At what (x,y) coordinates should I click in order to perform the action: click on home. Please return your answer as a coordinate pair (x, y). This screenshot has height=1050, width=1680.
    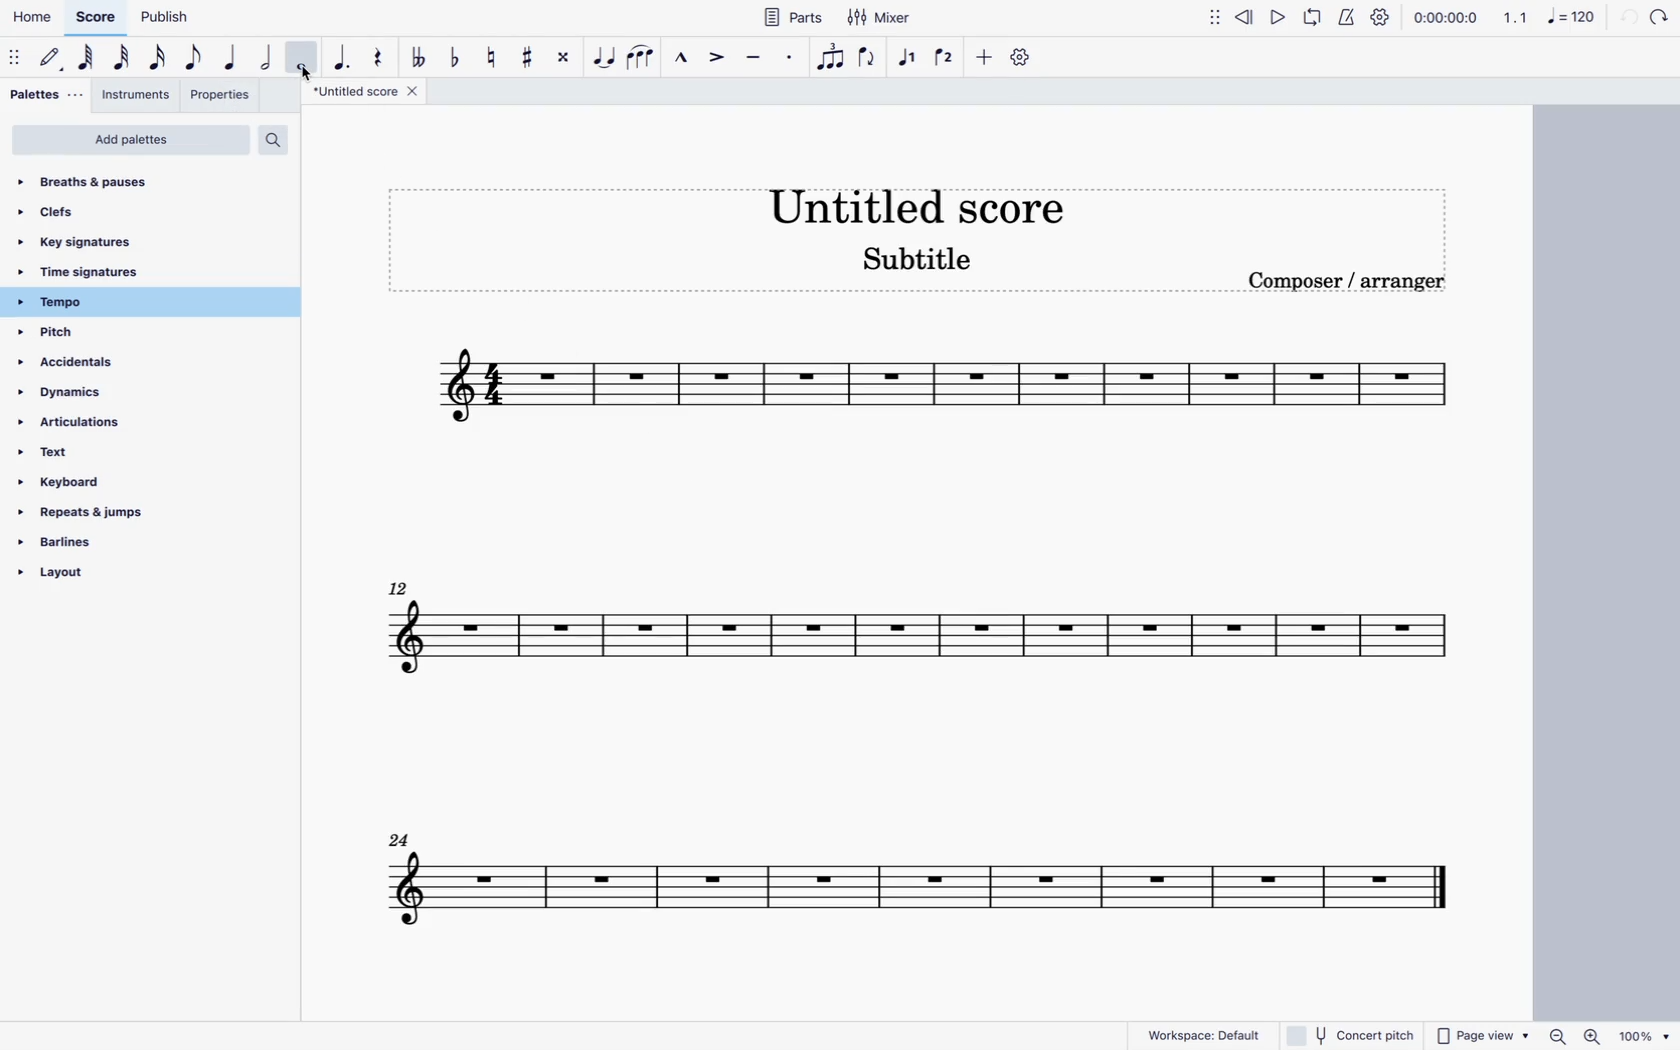
    Looking at the image, I should click on (34, 17).